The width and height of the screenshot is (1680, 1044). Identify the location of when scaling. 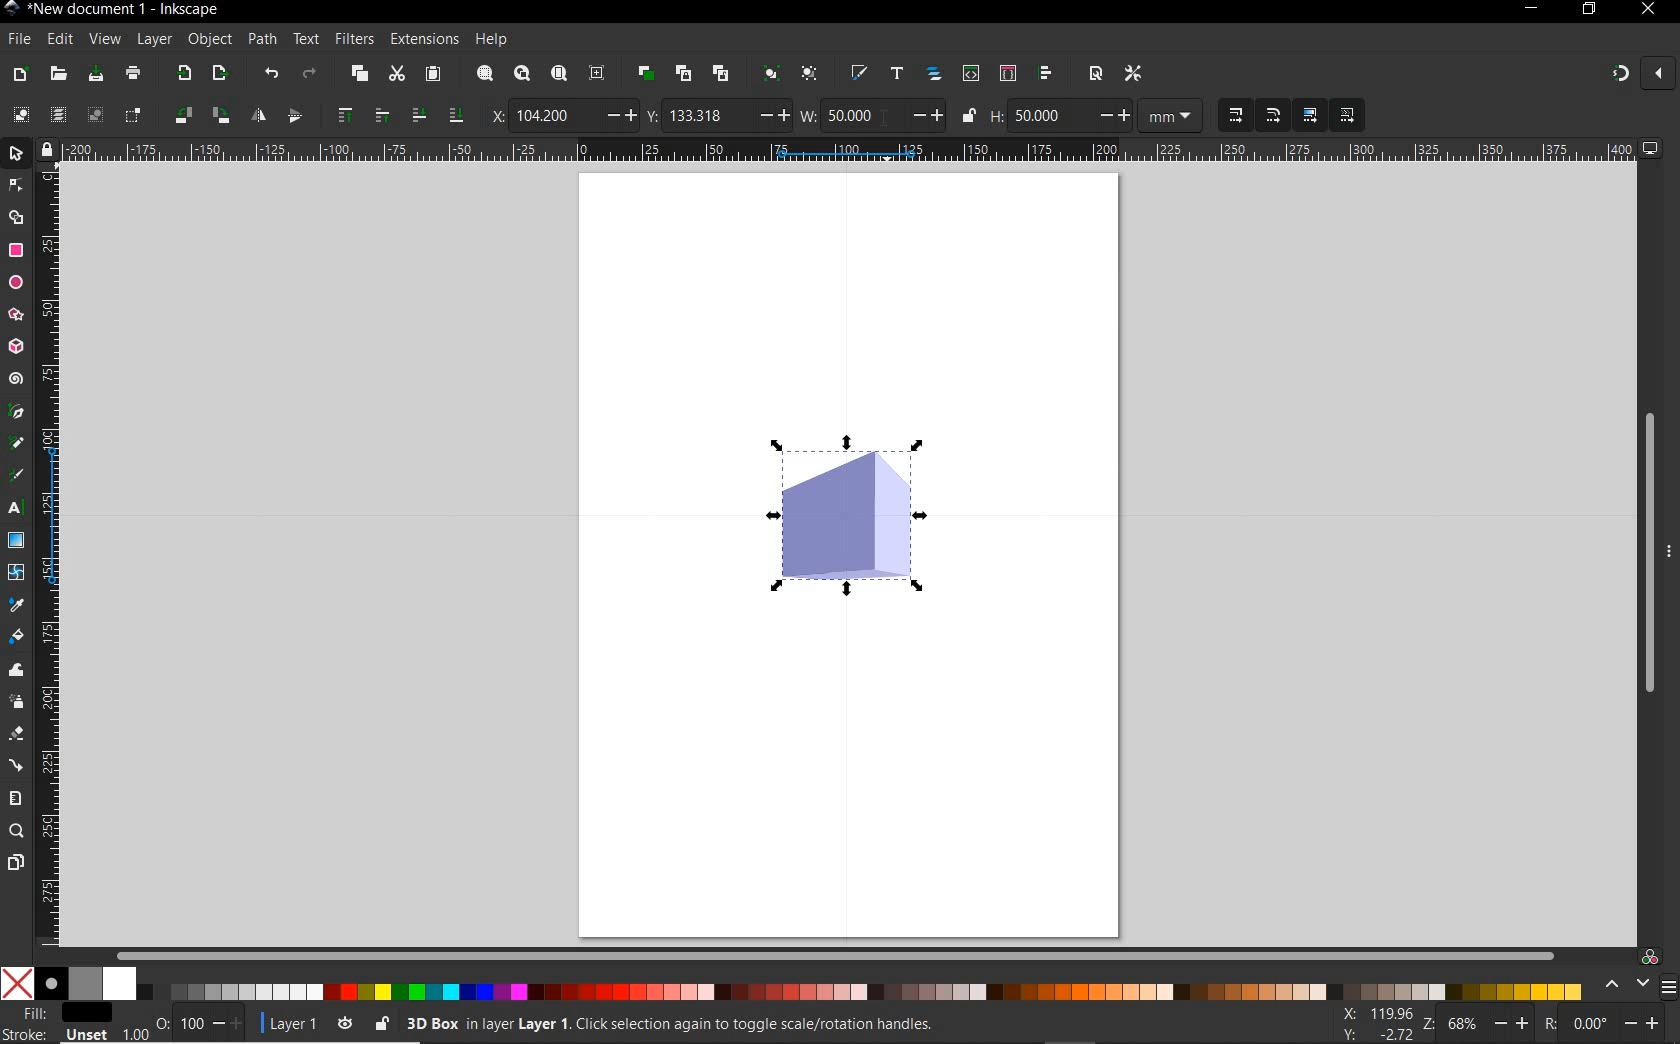
(1235, 116).